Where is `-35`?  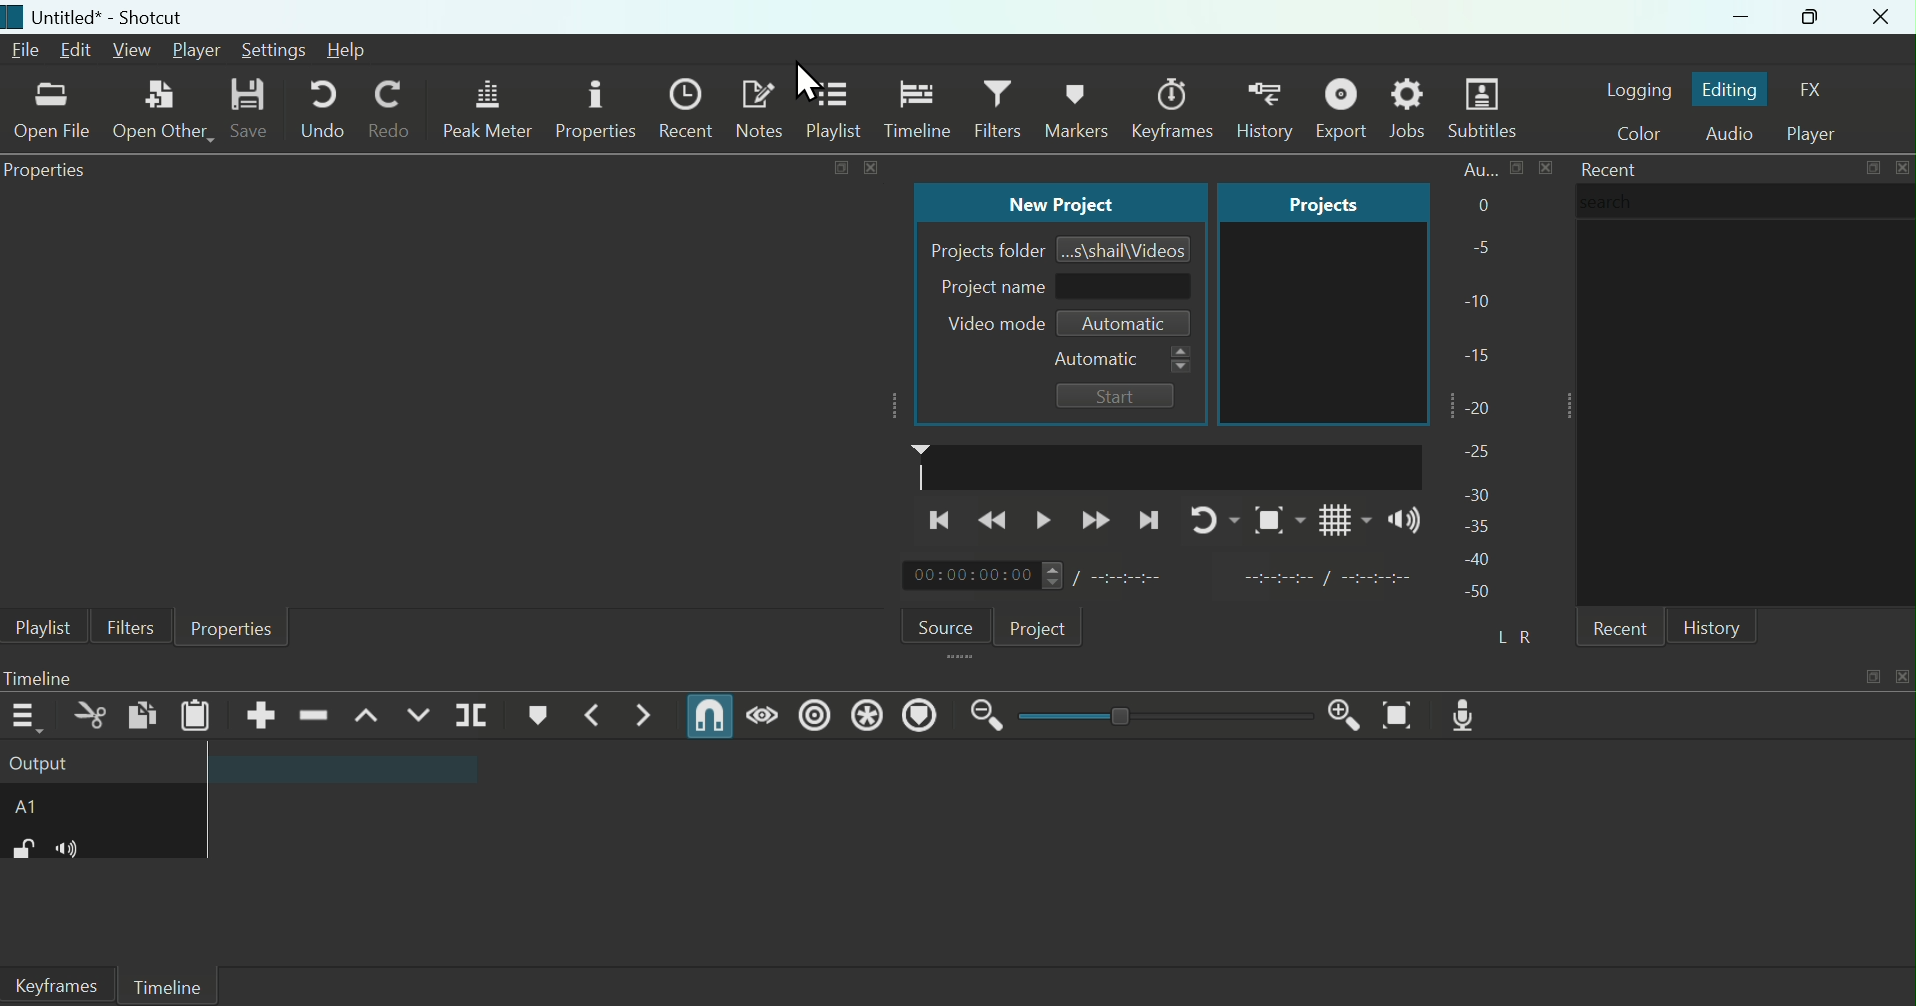 -35 is located at coordinates (1474, 525).